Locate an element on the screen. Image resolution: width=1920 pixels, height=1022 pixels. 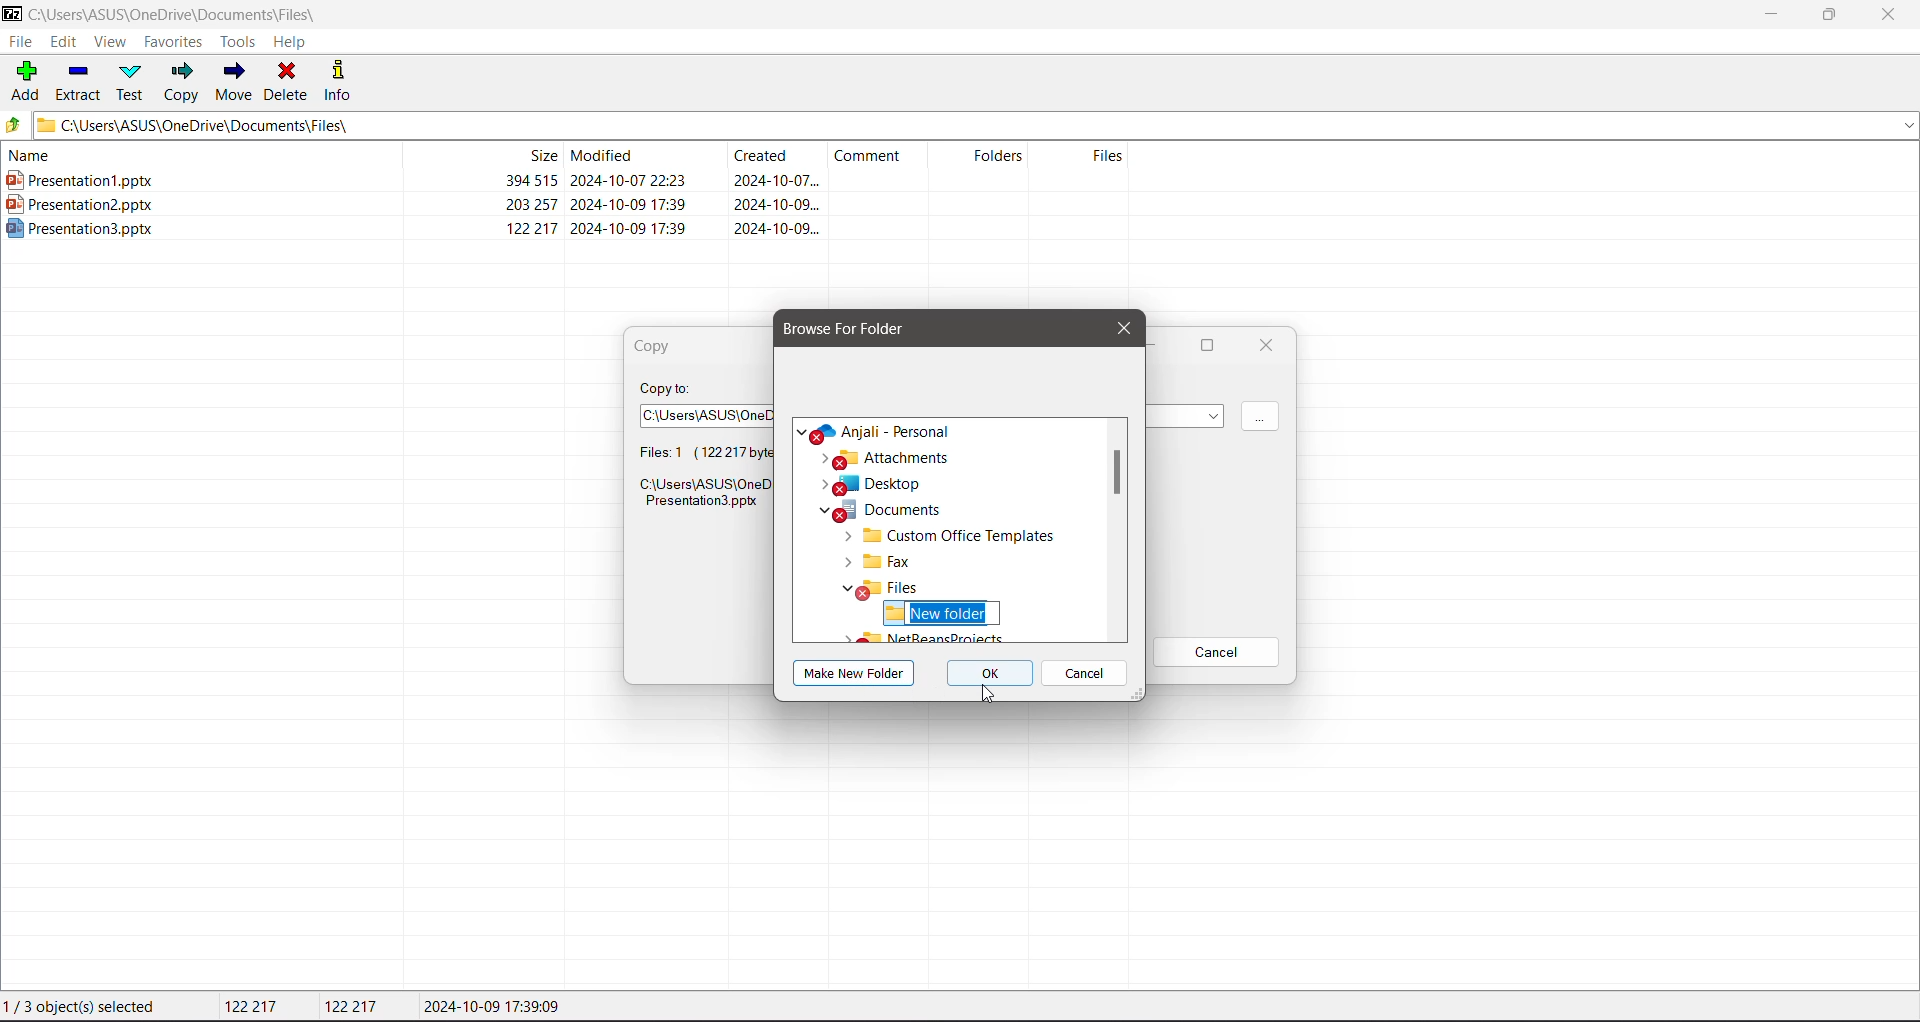
OK is located at coordinates (992, 675).